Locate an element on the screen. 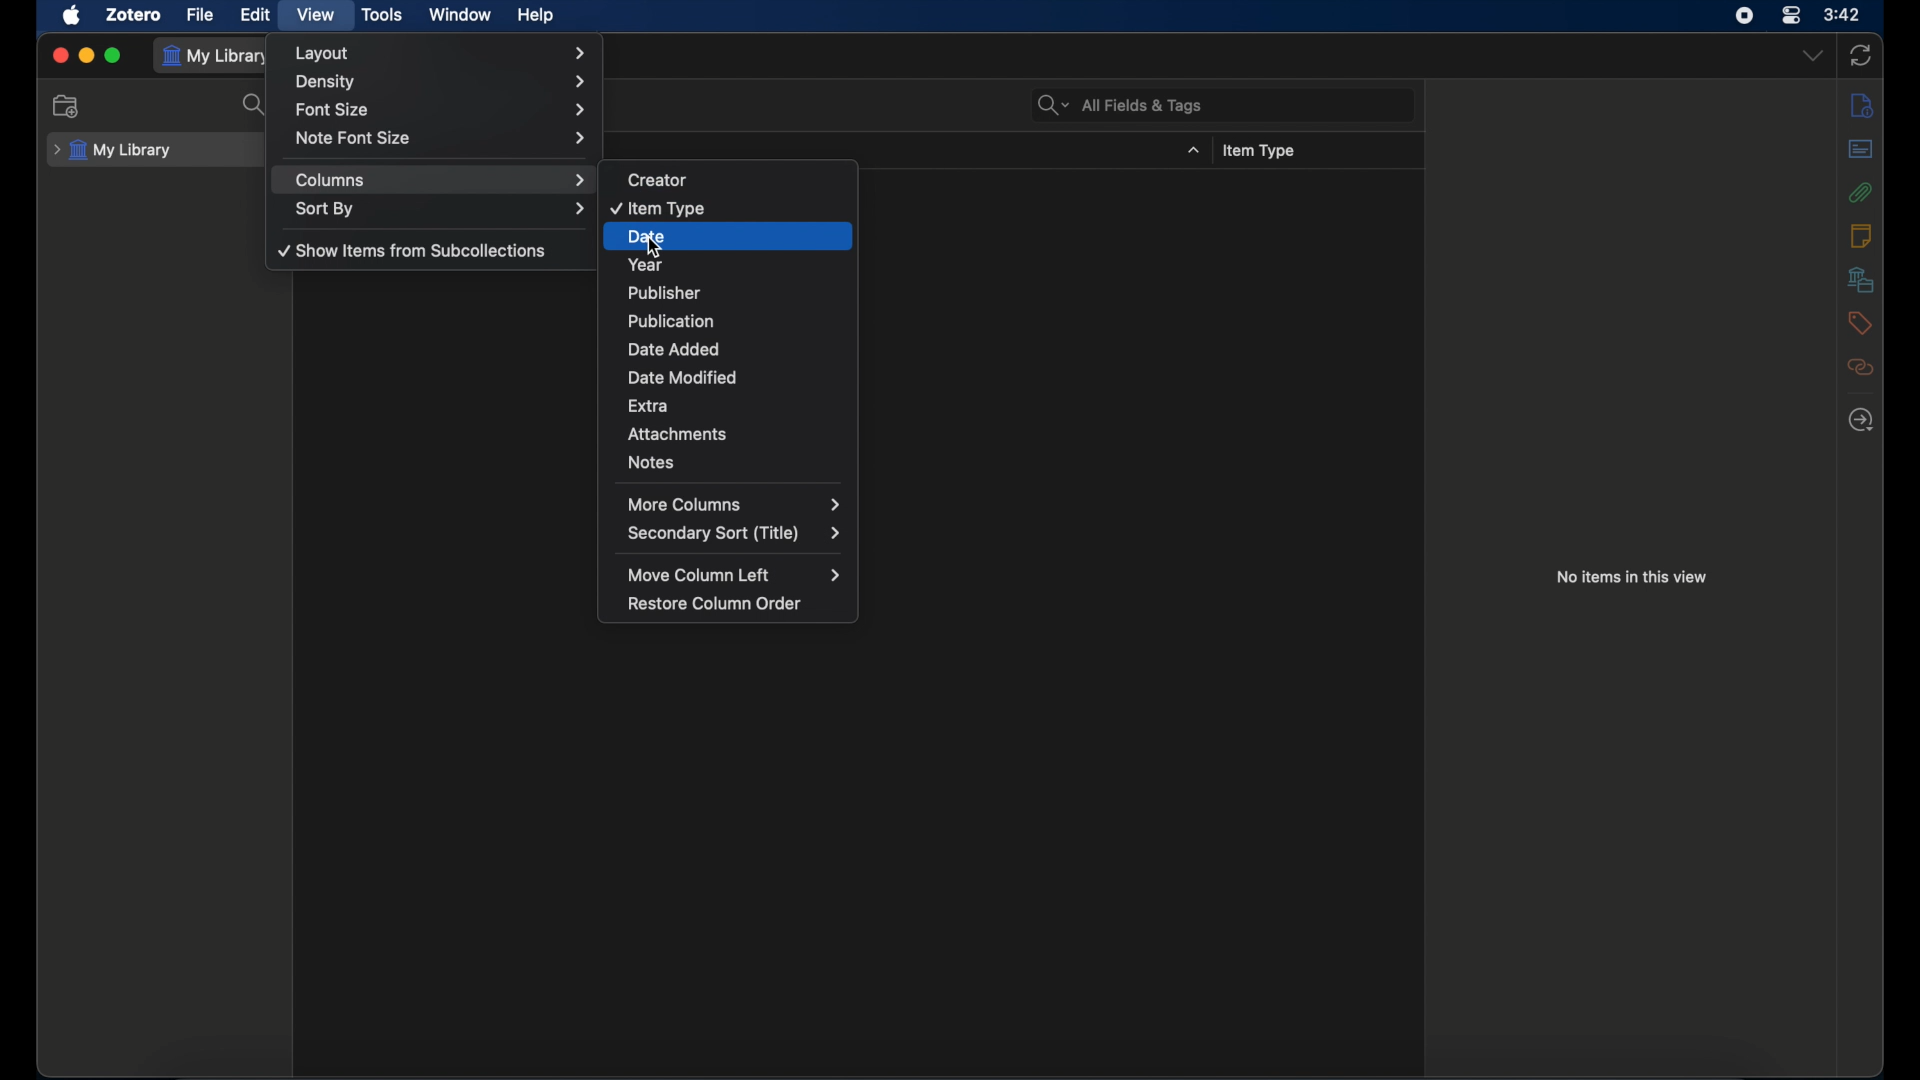 The image size is (1920, 1080). view is located at coordinates (316, 15).